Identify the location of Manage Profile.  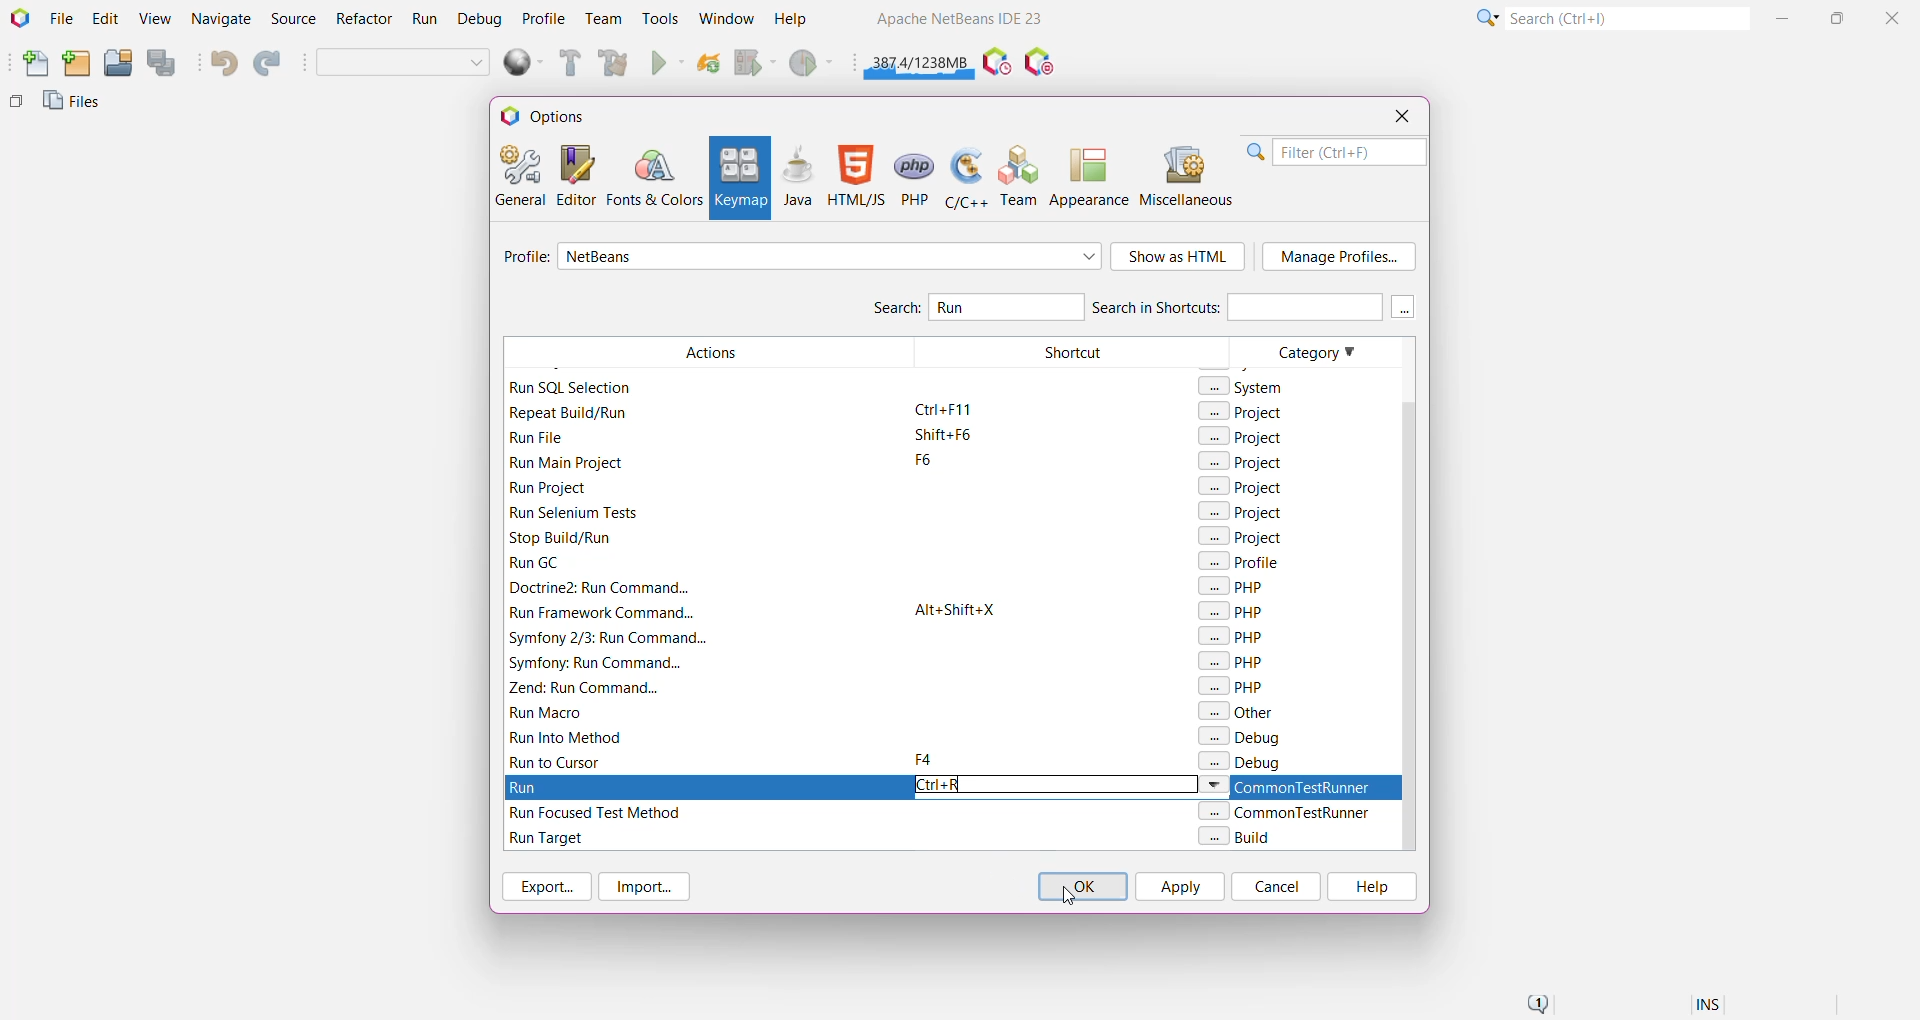
(1339, 257).